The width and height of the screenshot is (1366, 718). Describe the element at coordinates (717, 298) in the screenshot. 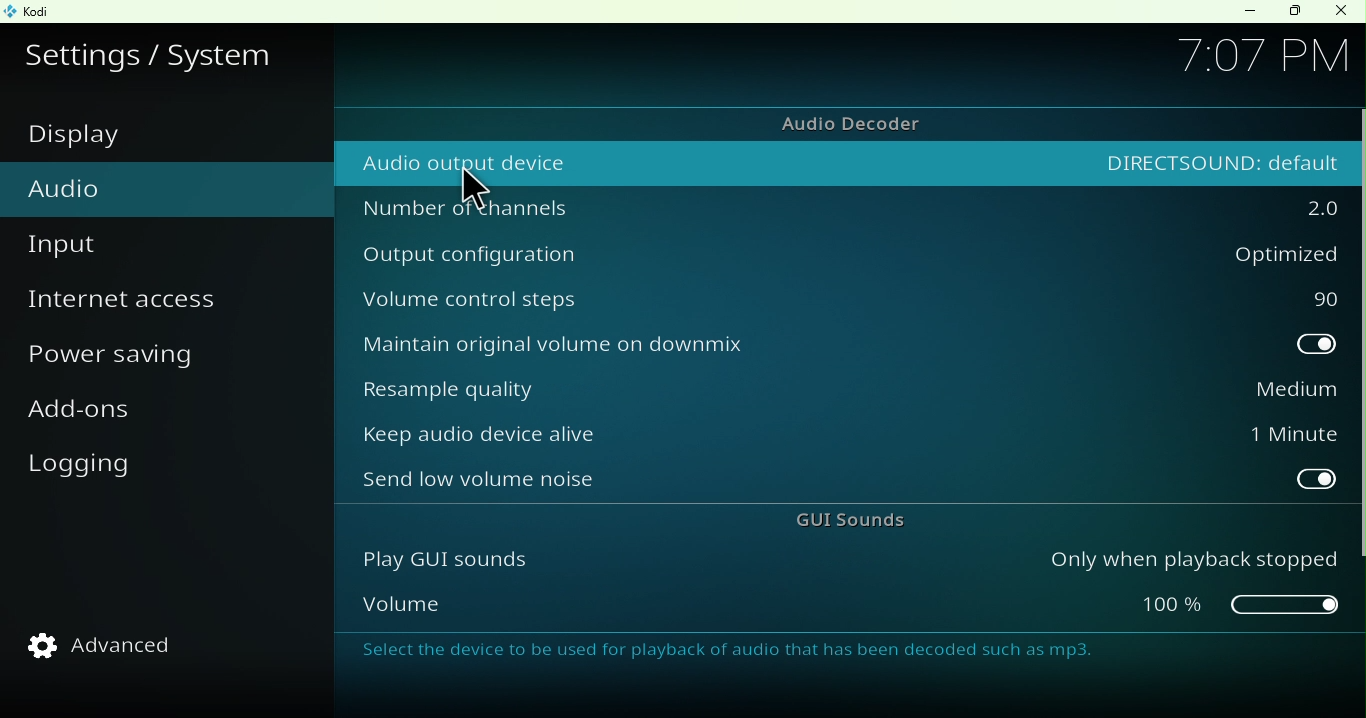

I see `Volume control steps` at that location.